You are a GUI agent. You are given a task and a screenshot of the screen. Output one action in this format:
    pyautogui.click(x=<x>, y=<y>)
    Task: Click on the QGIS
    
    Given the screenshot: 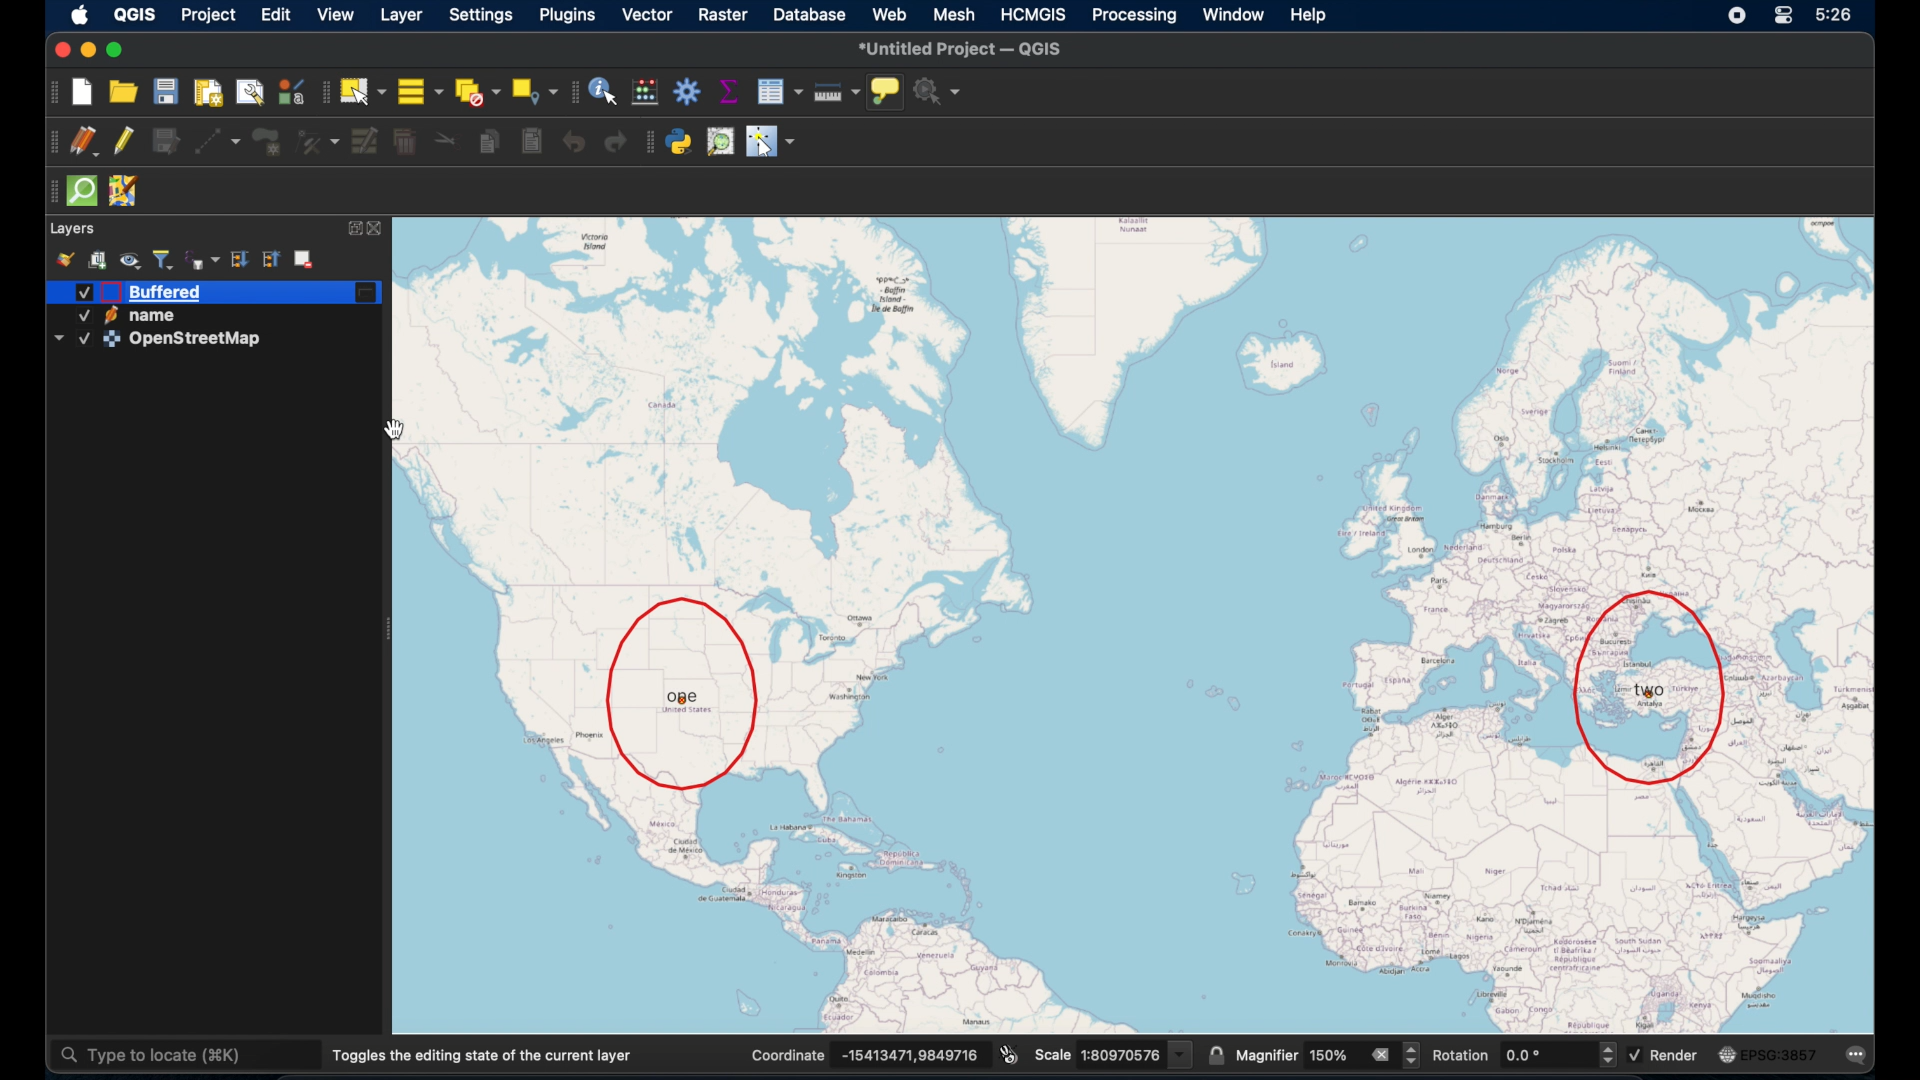 What is the action you would take?
    pyautogui.click(x=134, y=14)
    